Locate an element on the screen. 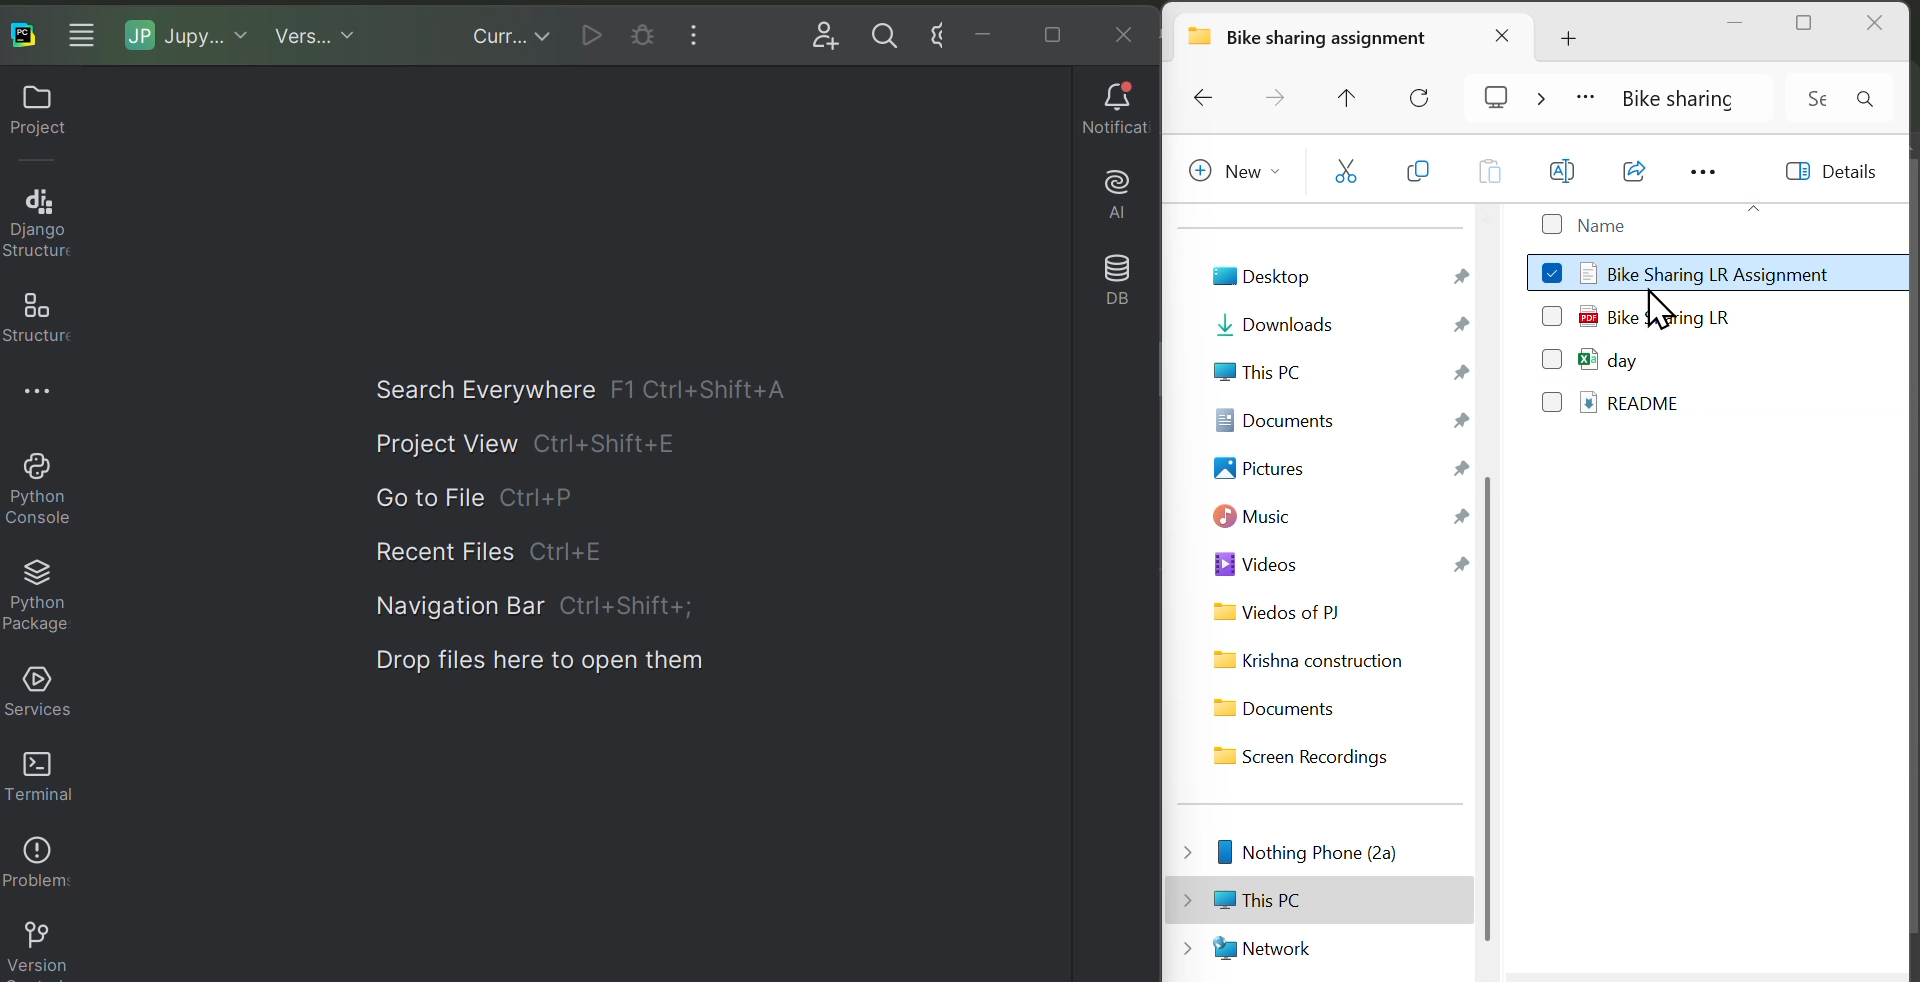  Details is located at coordinates (1844, 176).